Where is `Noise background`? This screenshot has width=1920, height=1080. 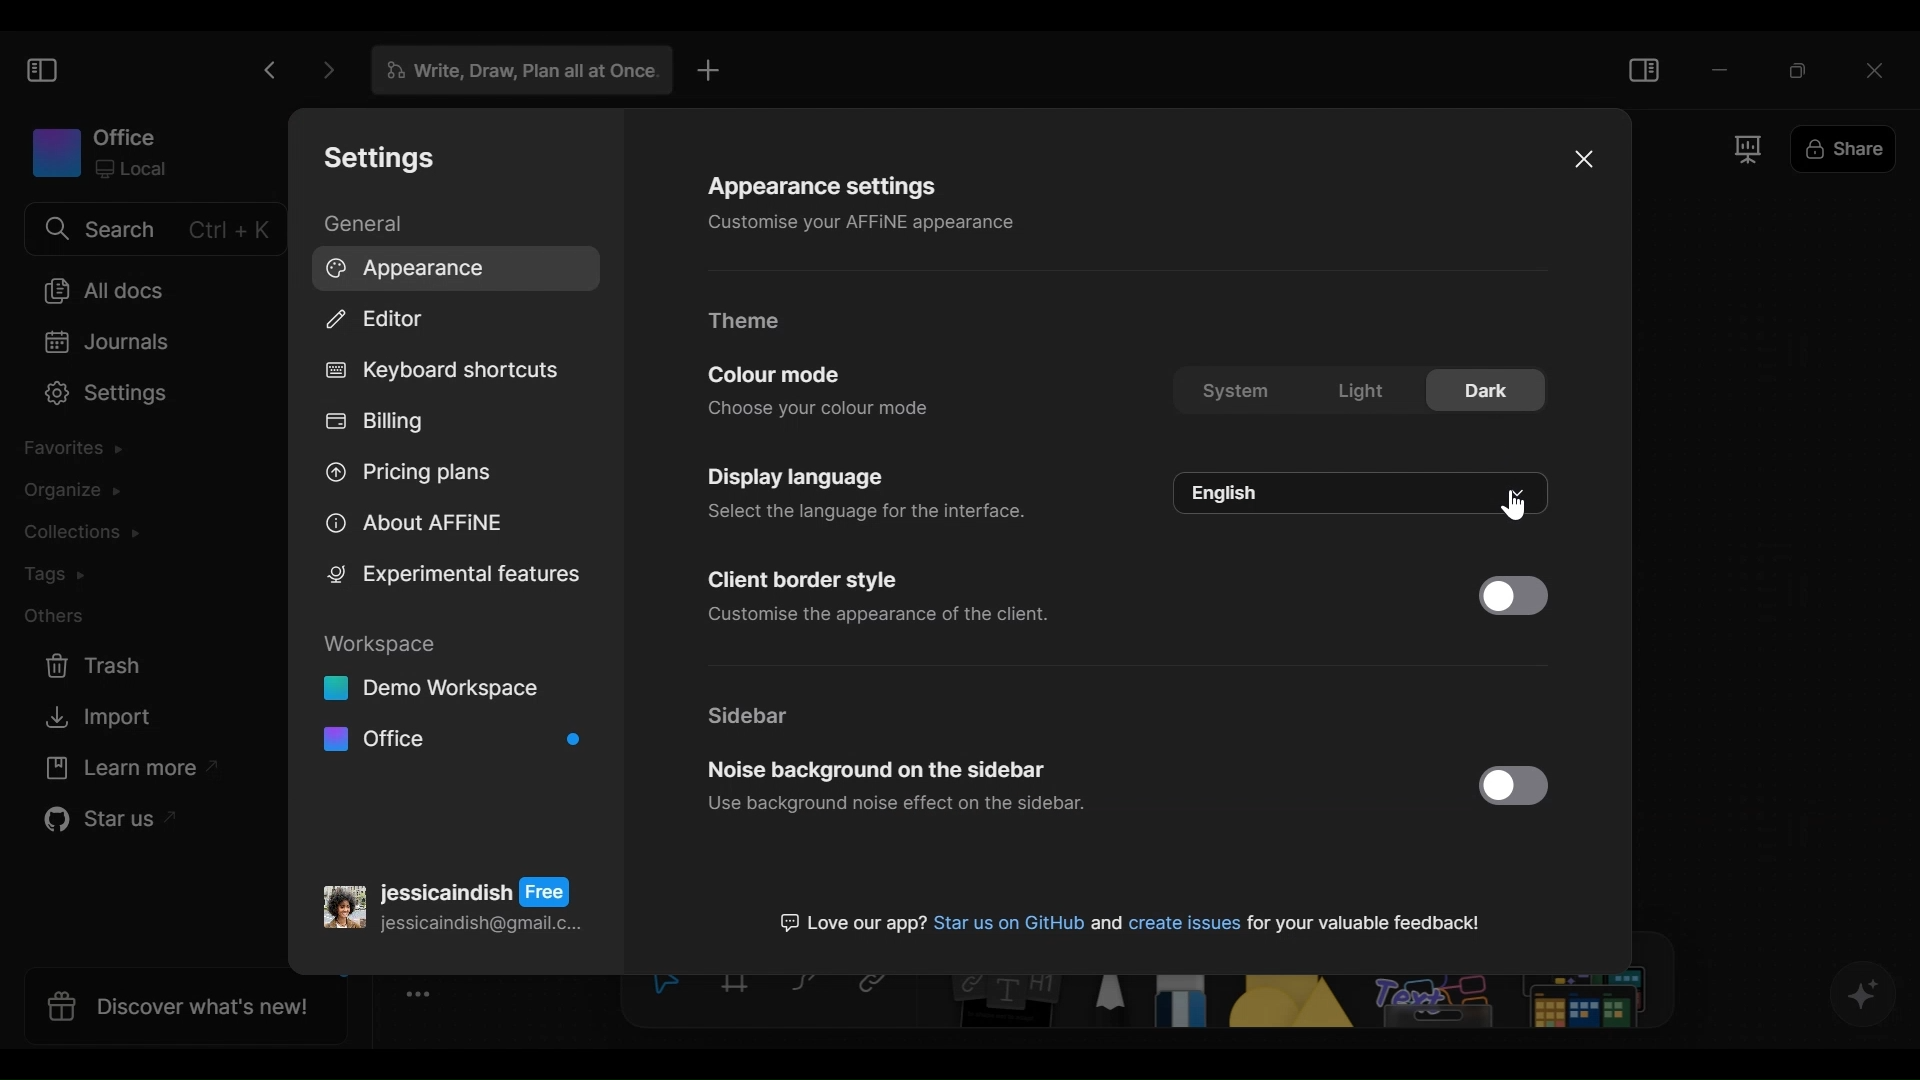 Noise background is located at coordinates (895, 790).